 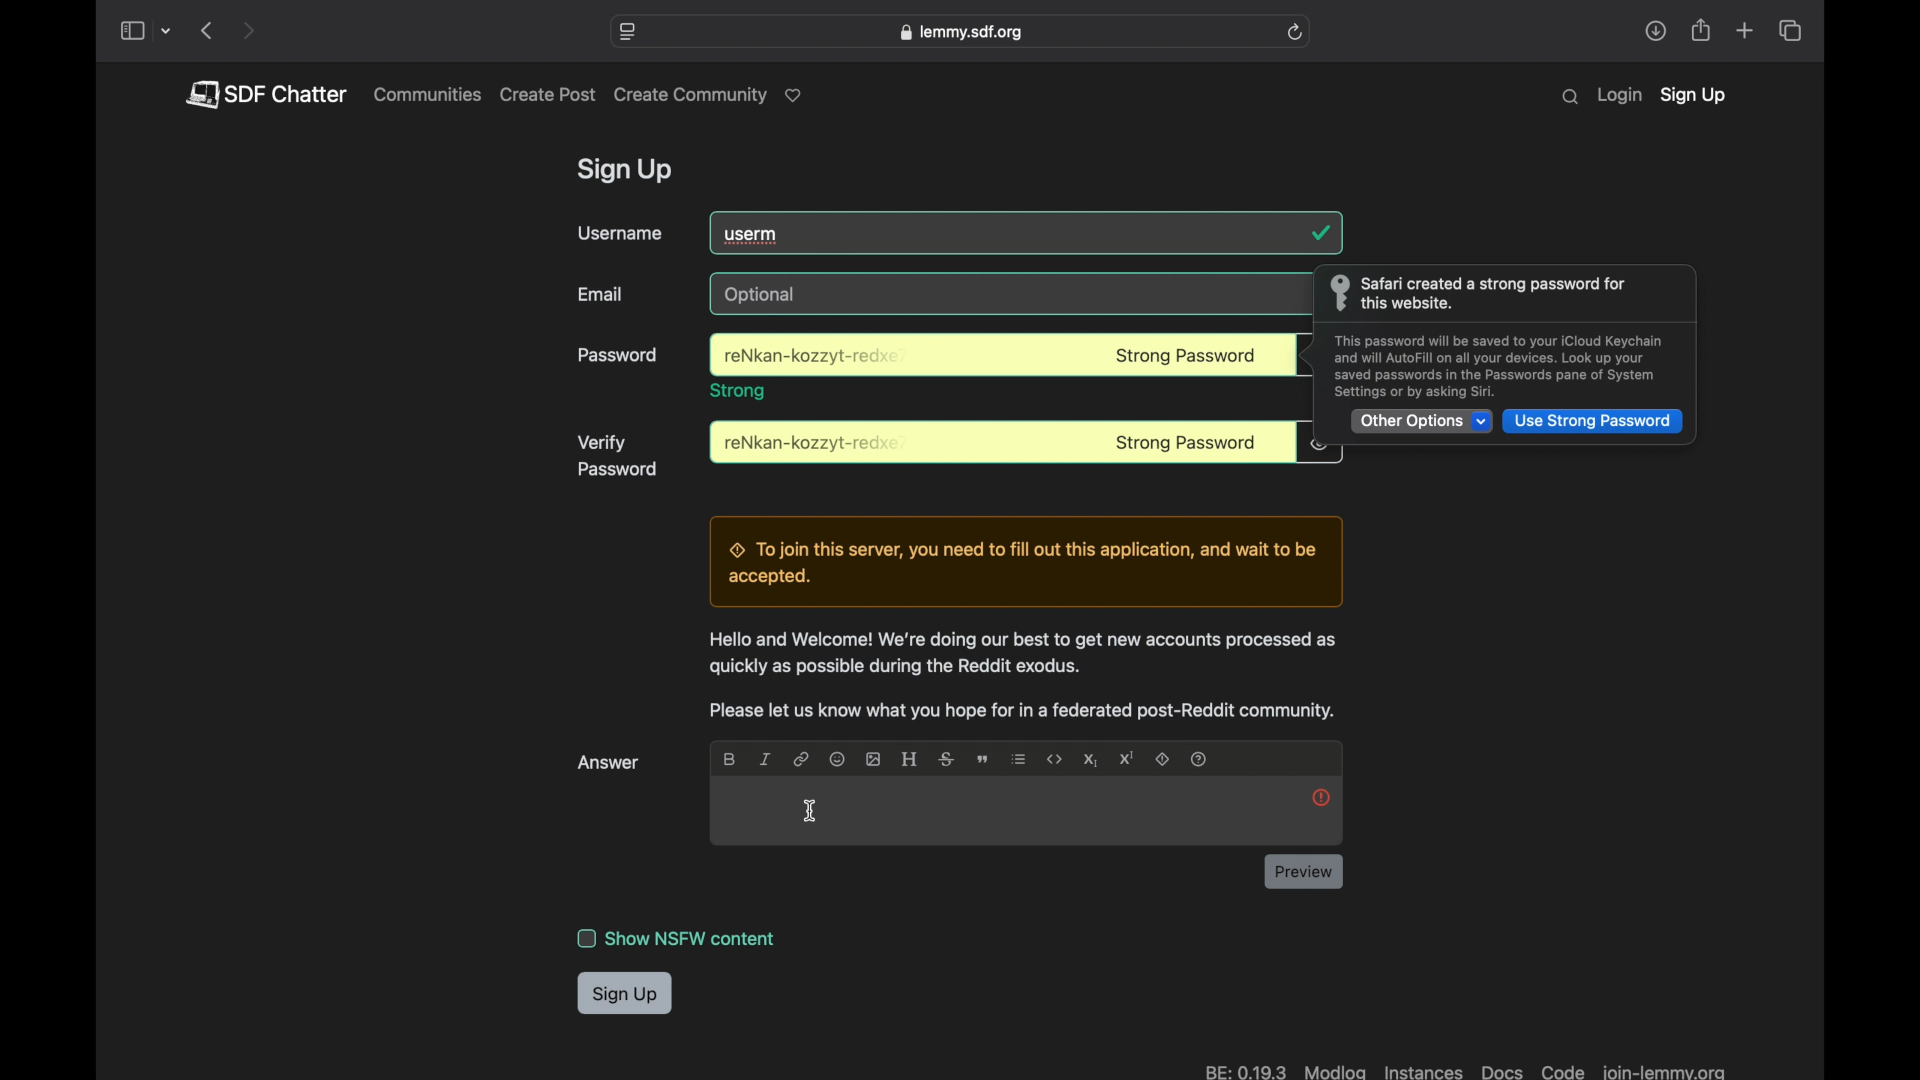 I want to click on verify password, so click(x=618, y=456).